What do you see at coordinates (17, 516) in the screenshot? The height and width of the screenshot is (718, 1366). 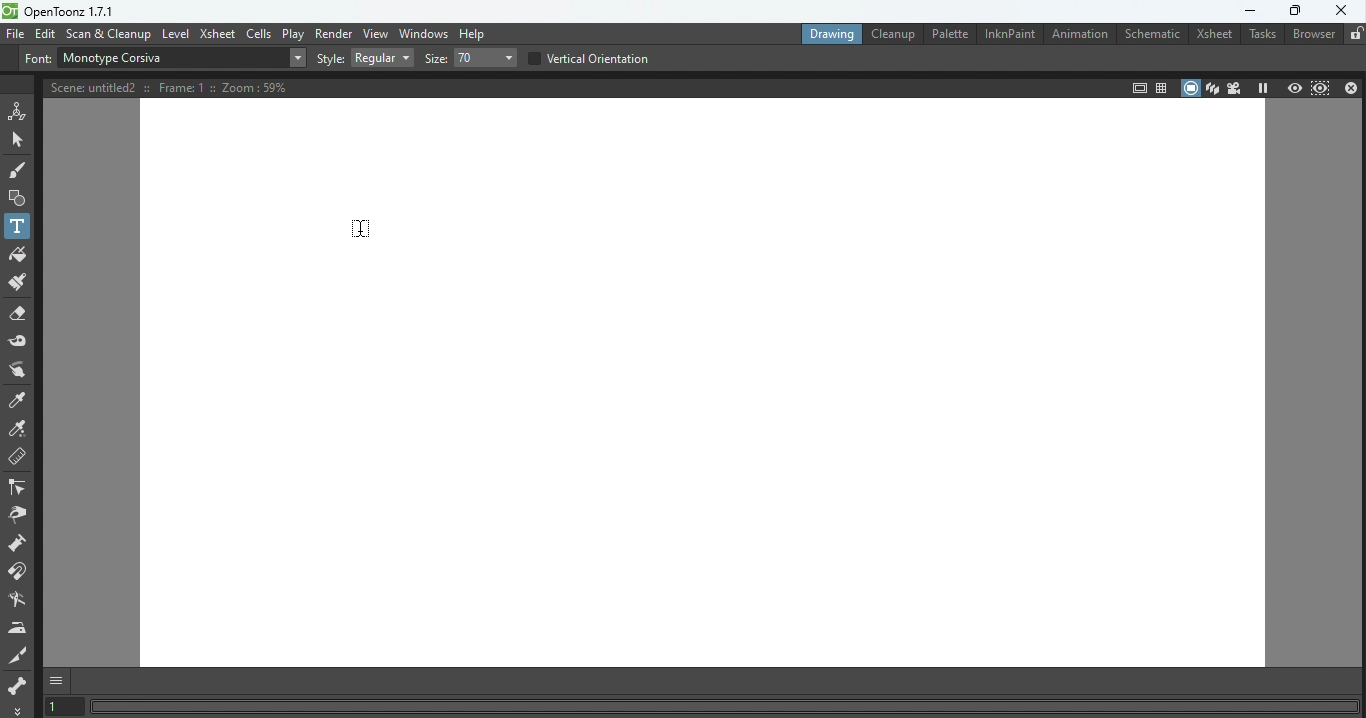 I see `Pinch tool` at bounding box center [17, 516].